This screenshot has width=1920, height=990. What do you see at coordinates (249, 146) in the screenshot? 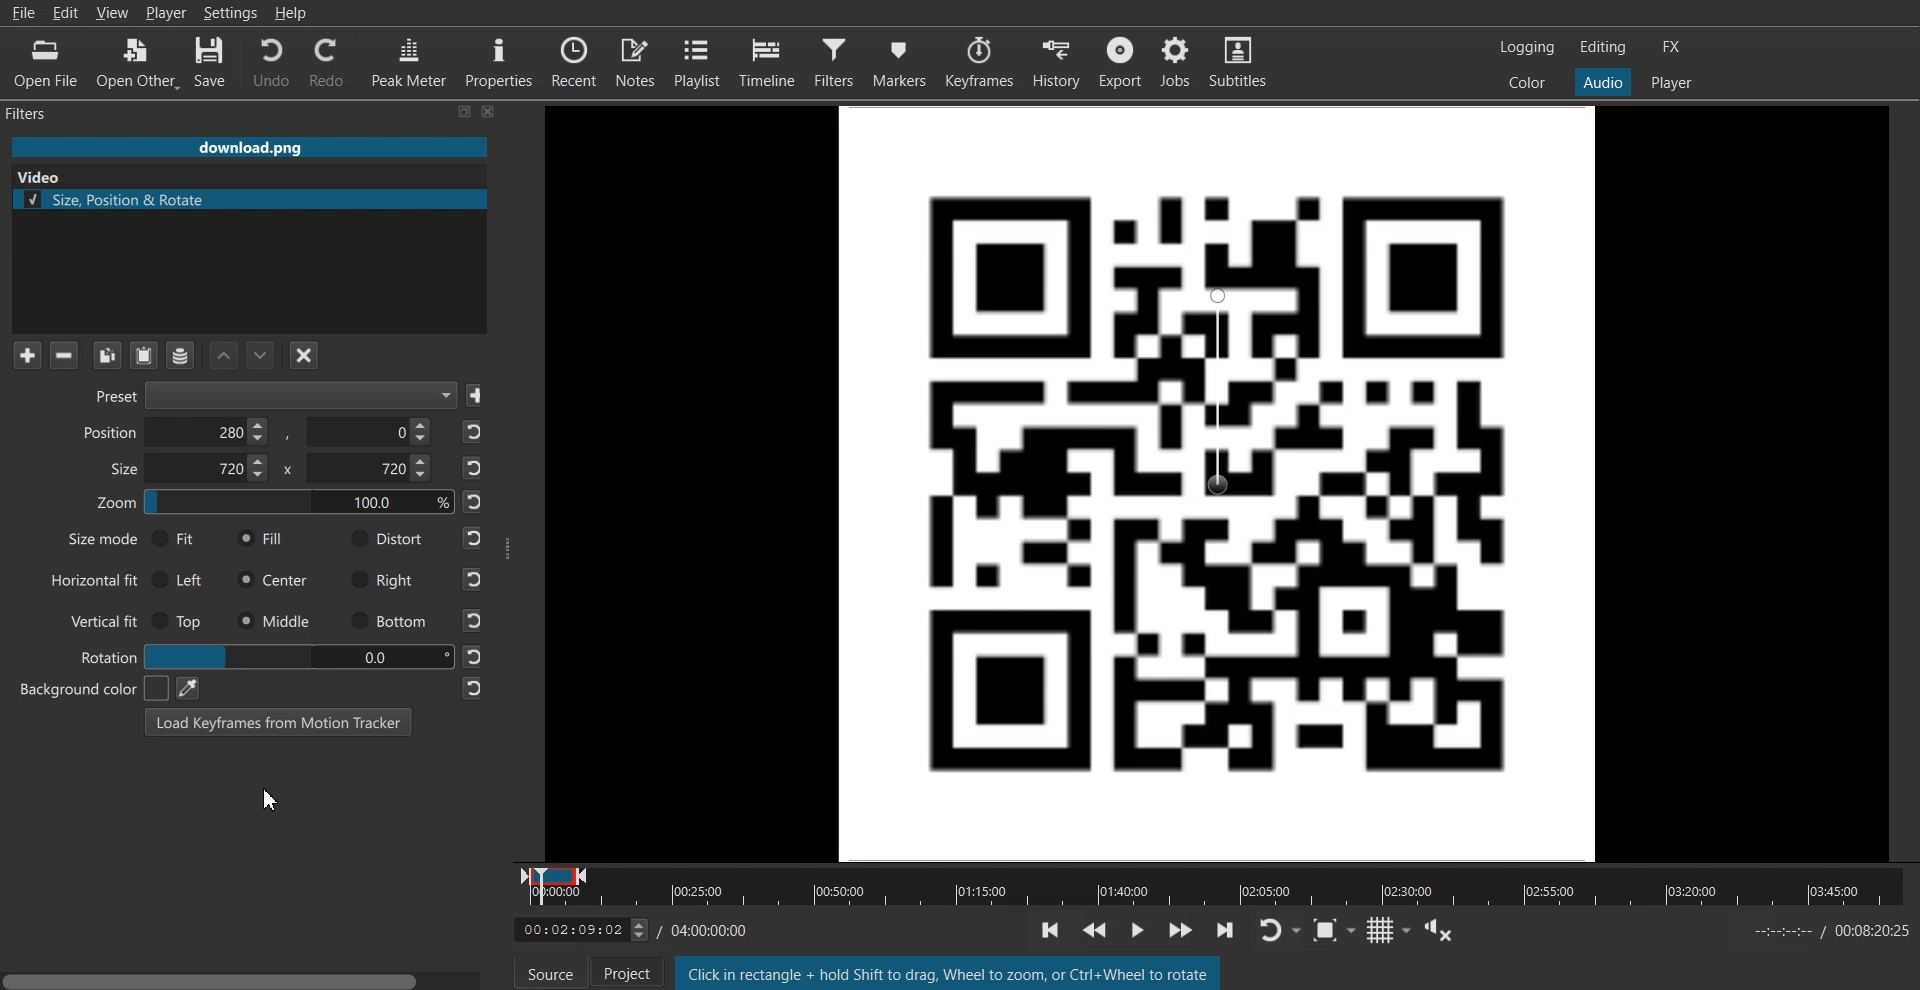
I see `File Name` at bounding box center [249, 146].